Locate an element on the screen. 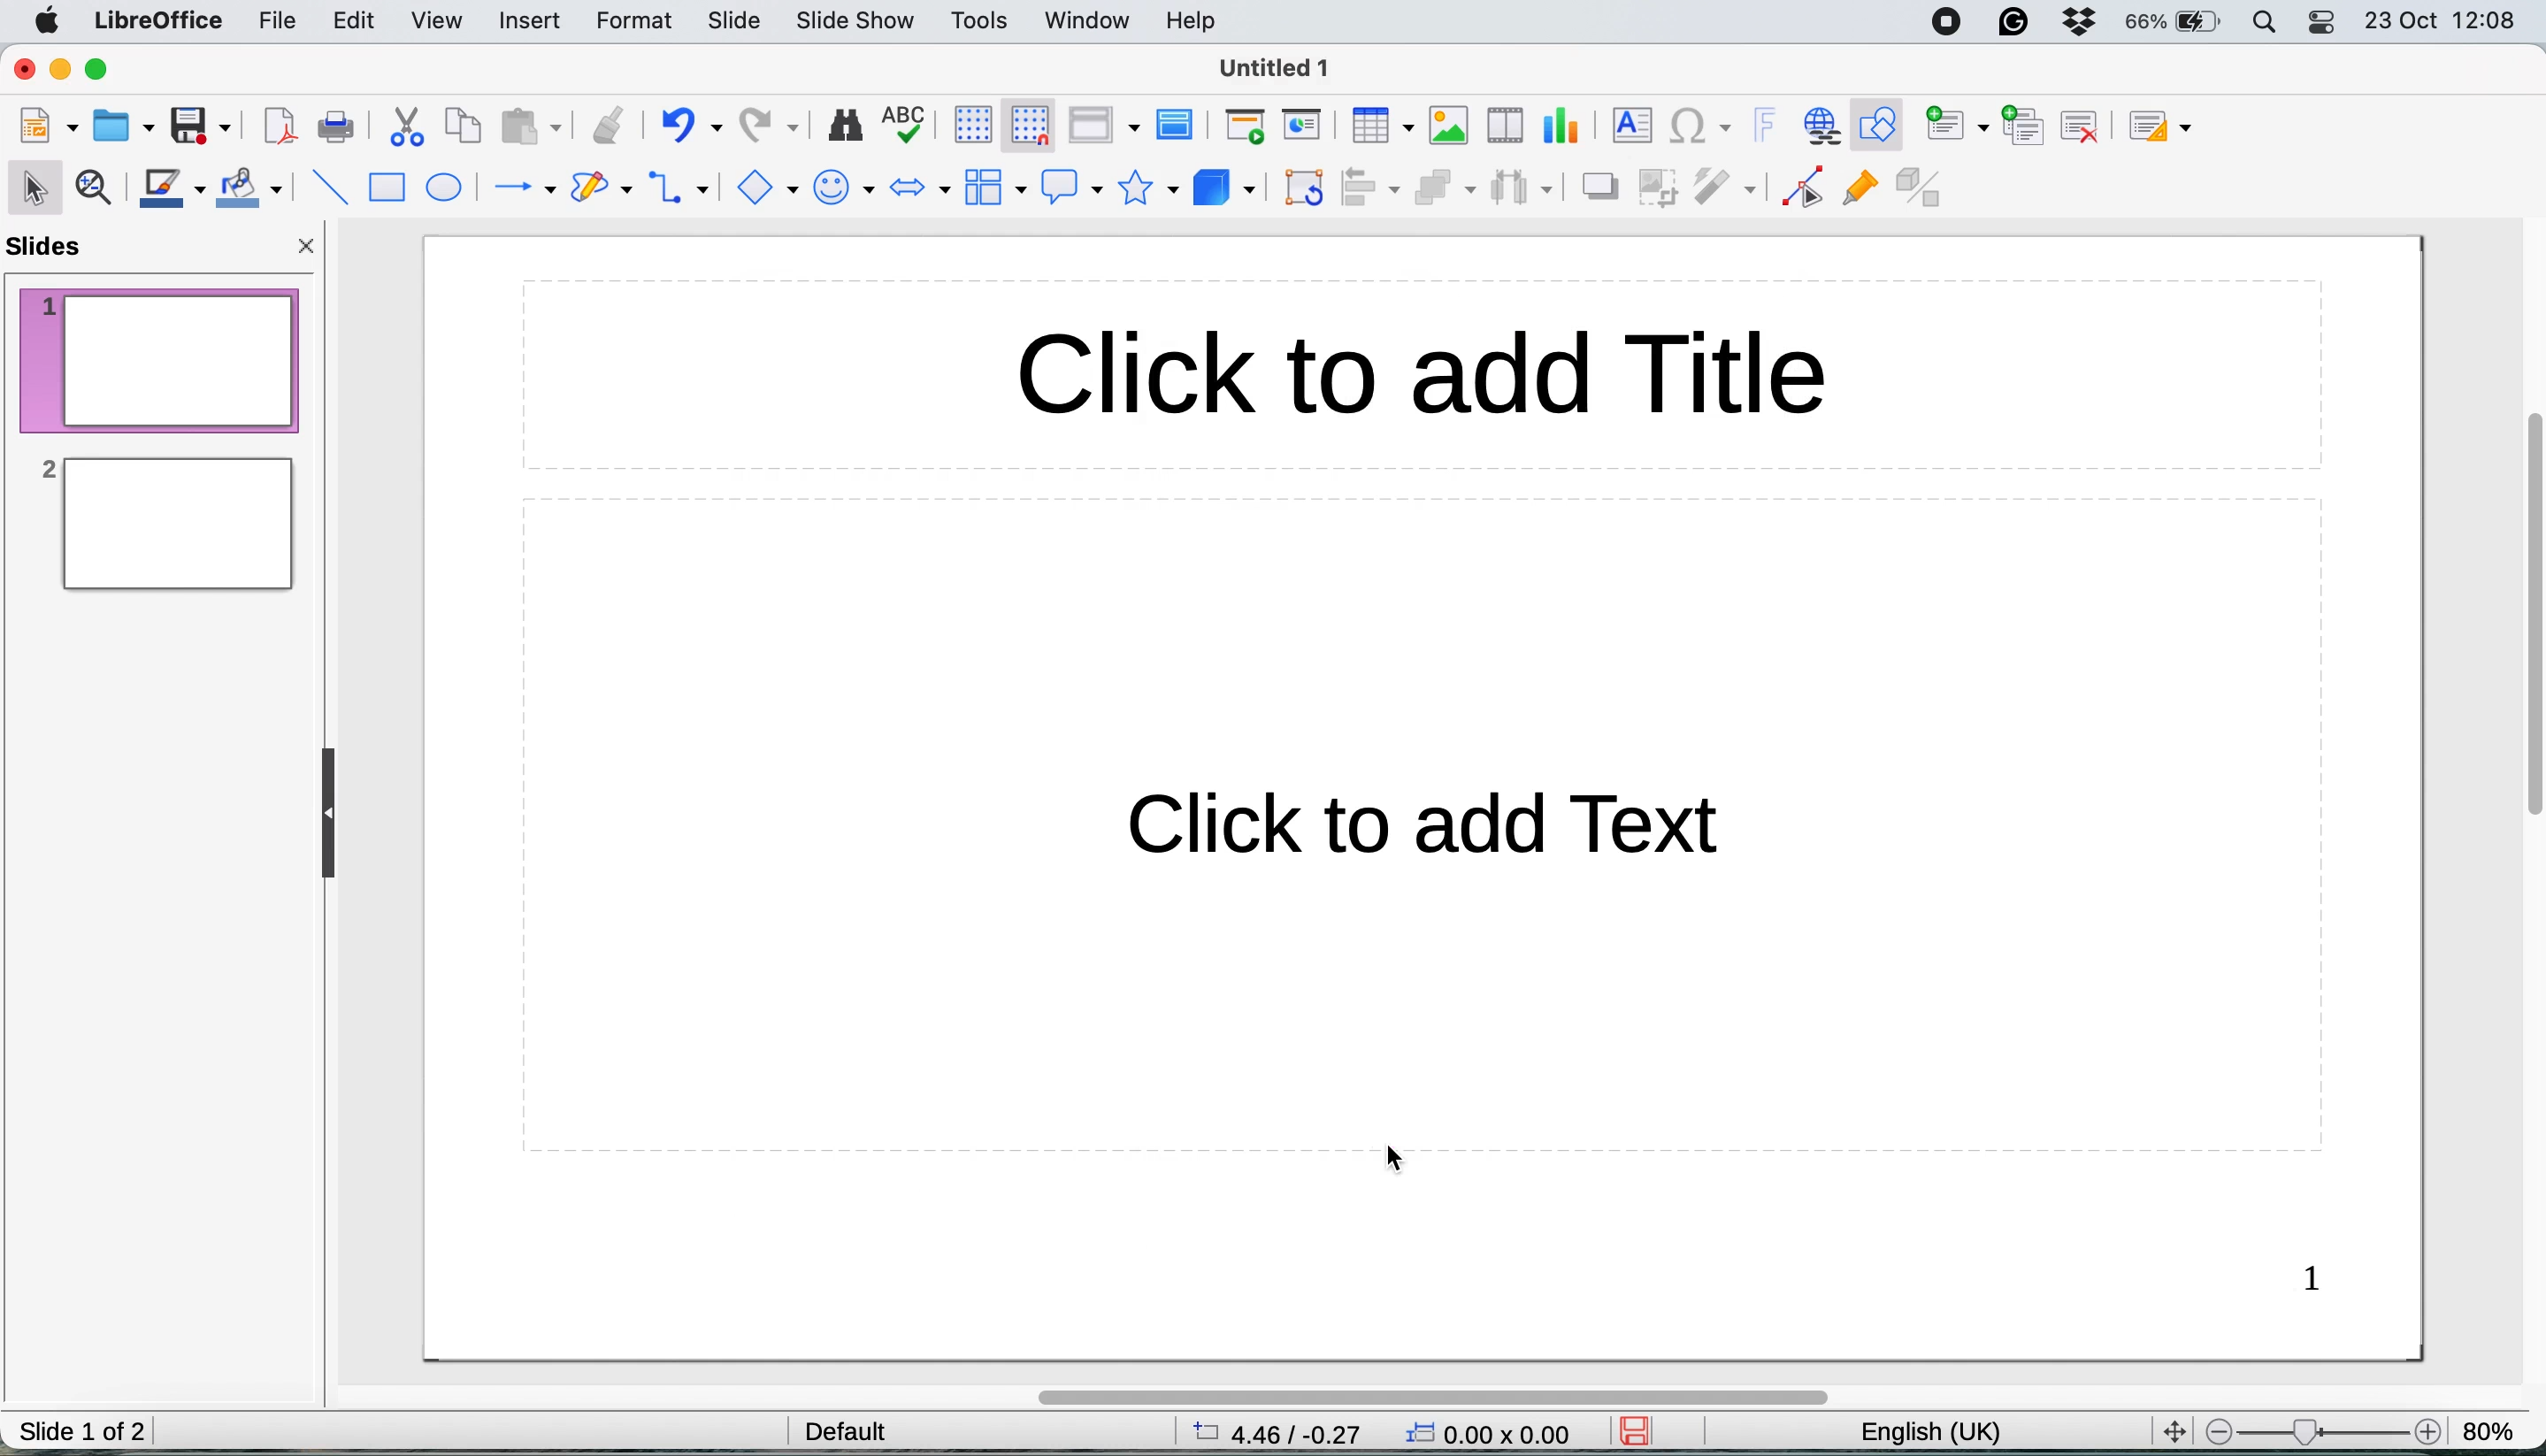  help is located at coordinates (1196, 20).